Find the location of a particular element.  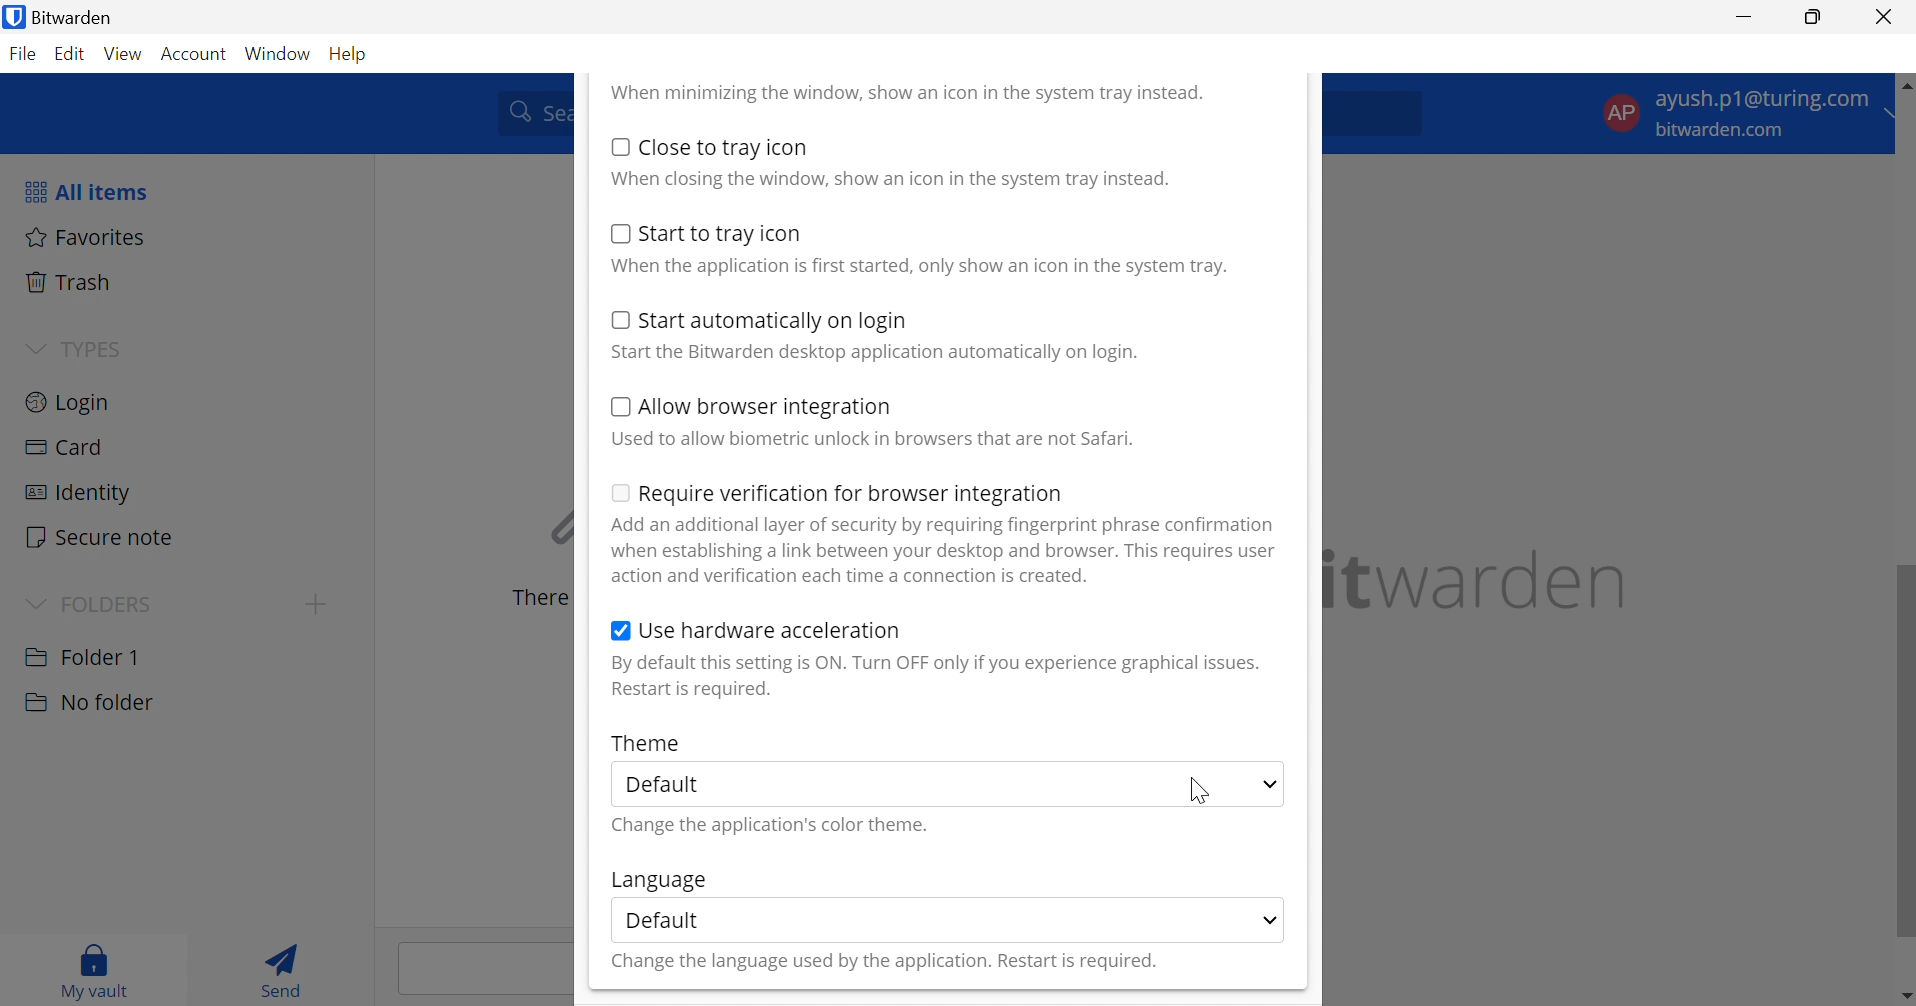

View is located at coordinates (126, 54).